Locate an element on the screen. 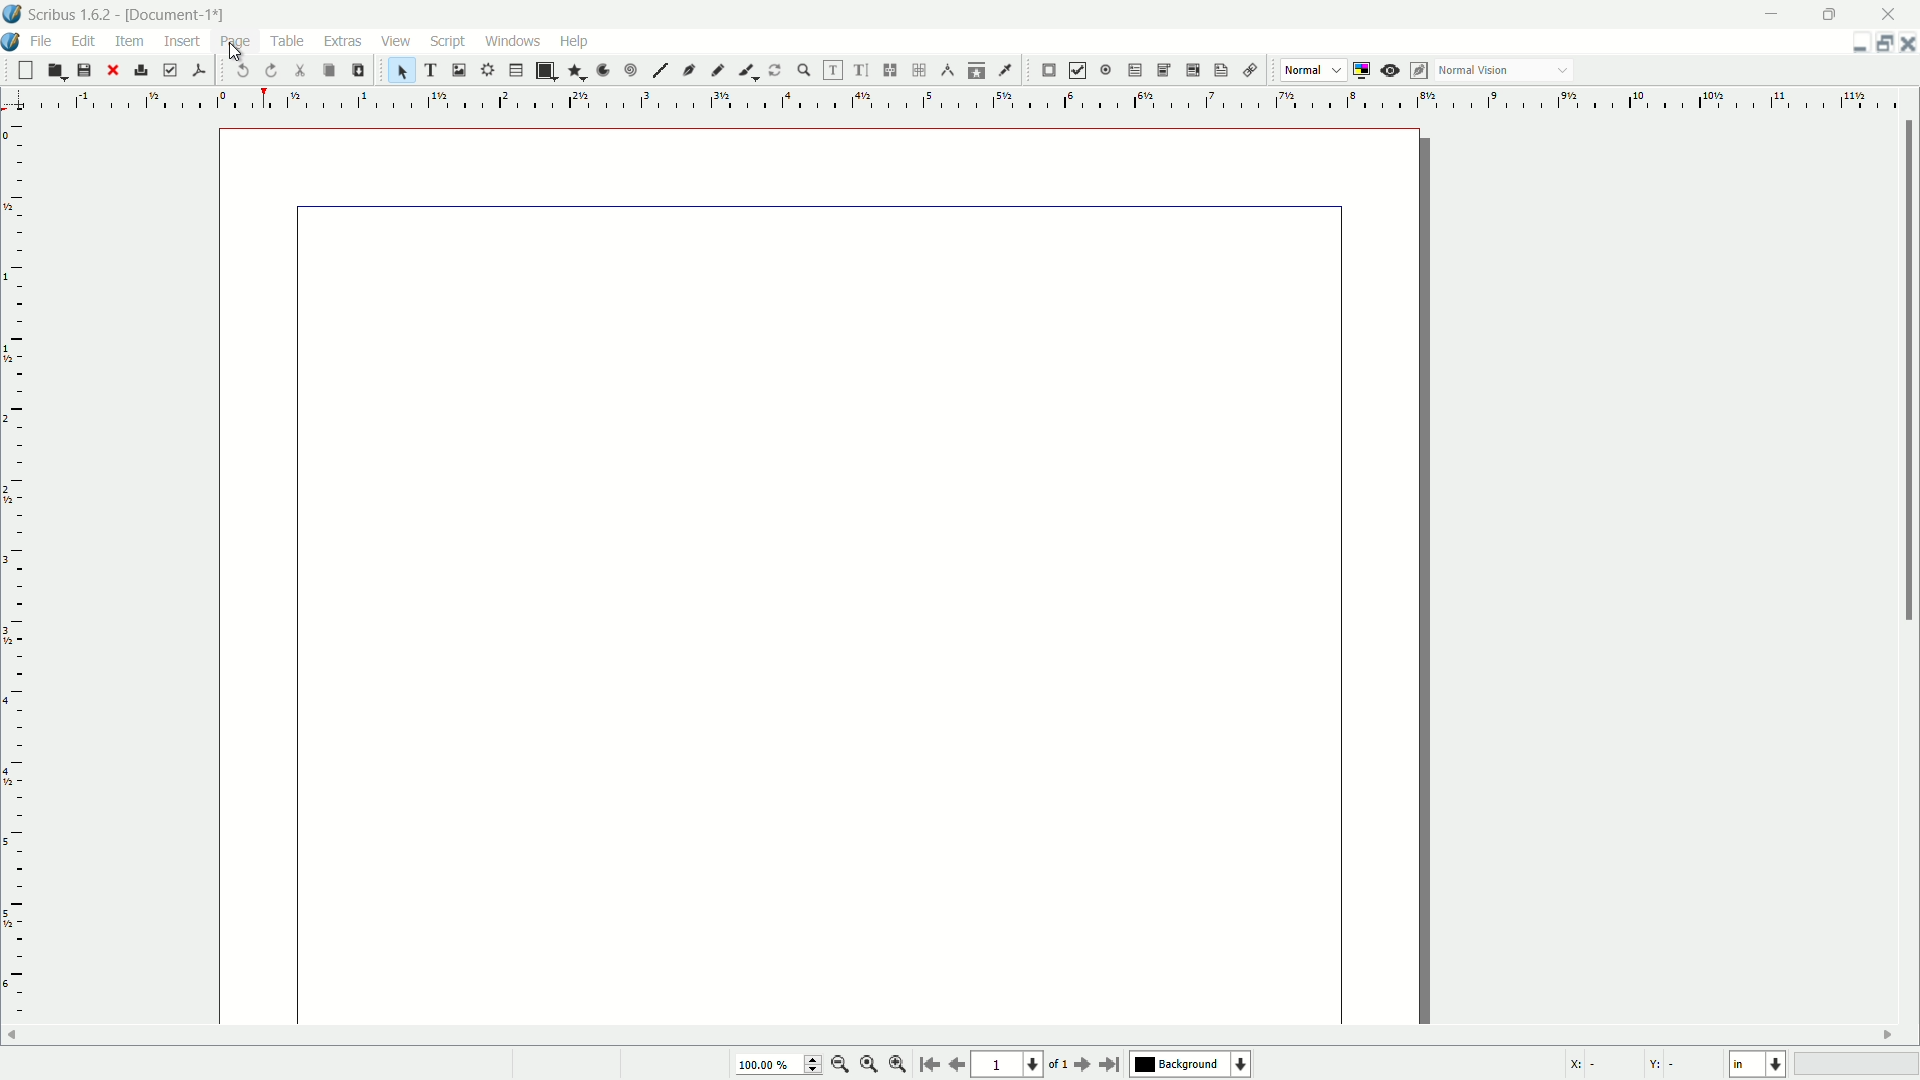 The height and width of the screenshot is (1080, 1920). measurements is located at coordinates (948, 71).